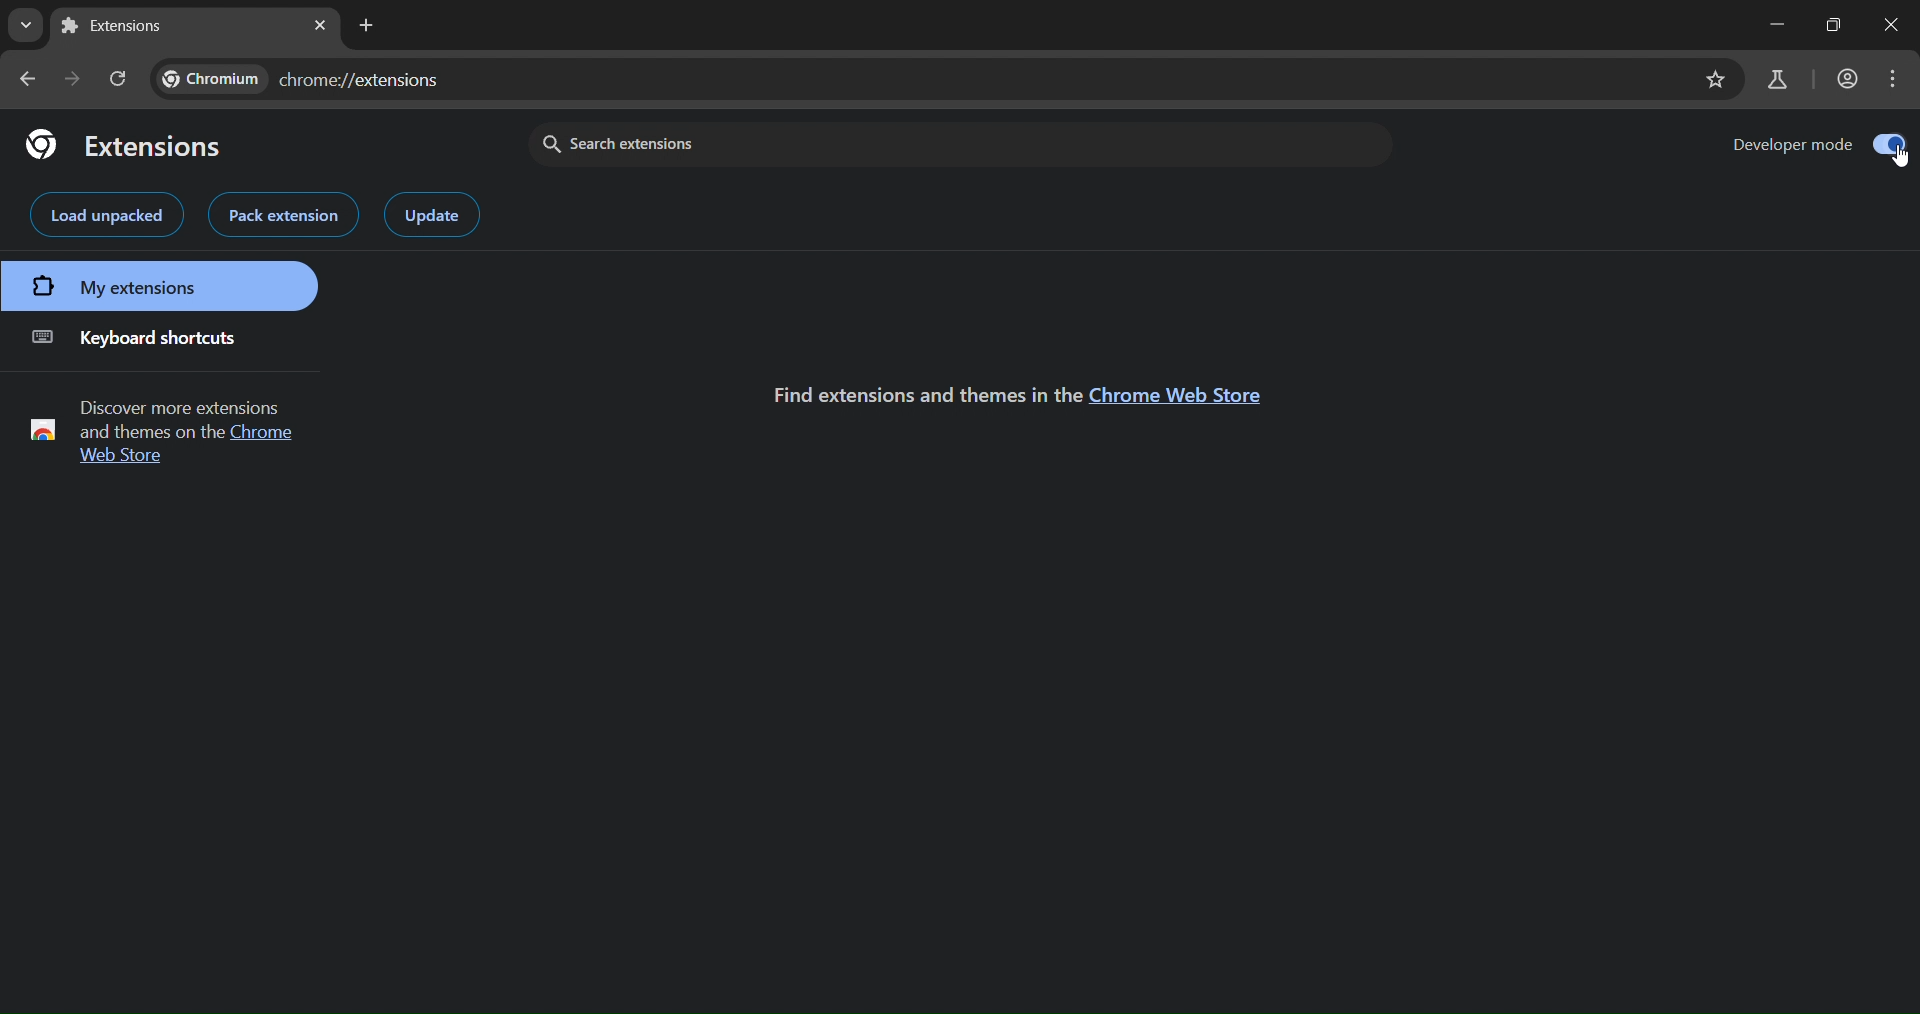  I want to click on menu, so click(1895, 81).